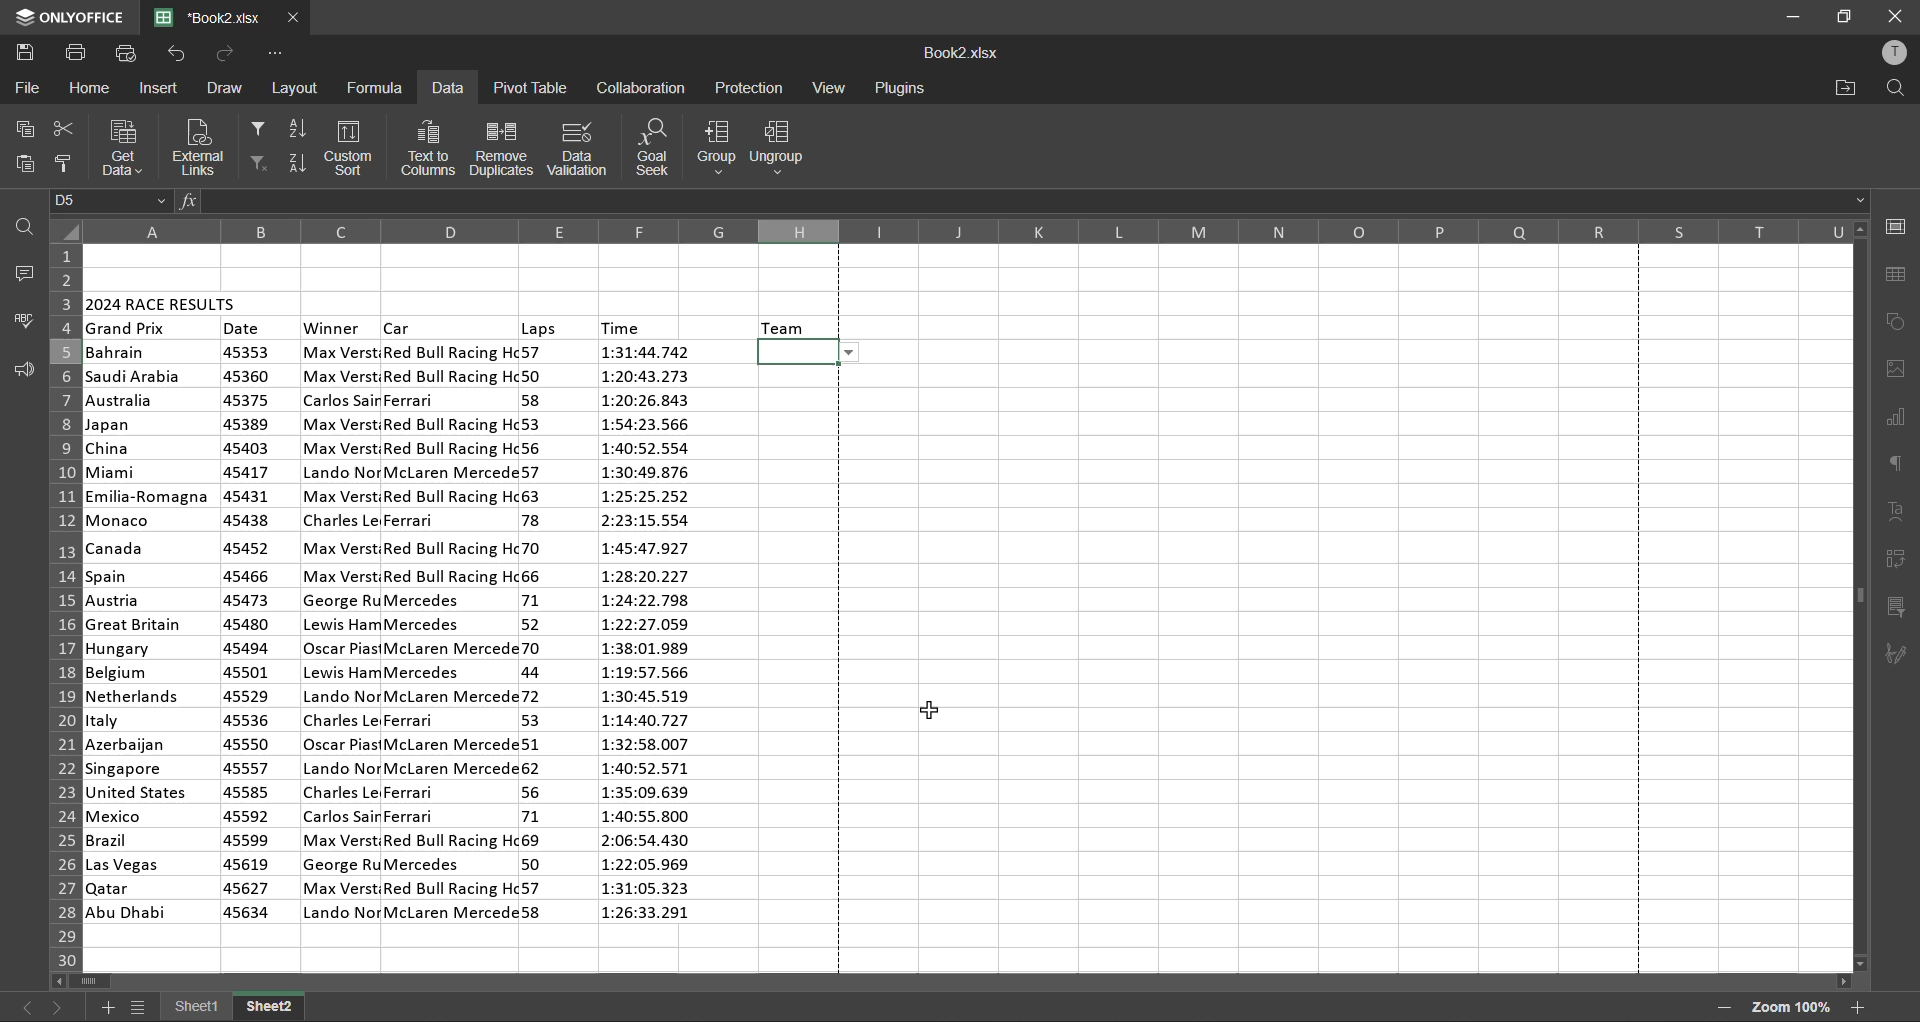  Describe the element at coordinates (447, 90) in the screenshot. I see `data` at that location.